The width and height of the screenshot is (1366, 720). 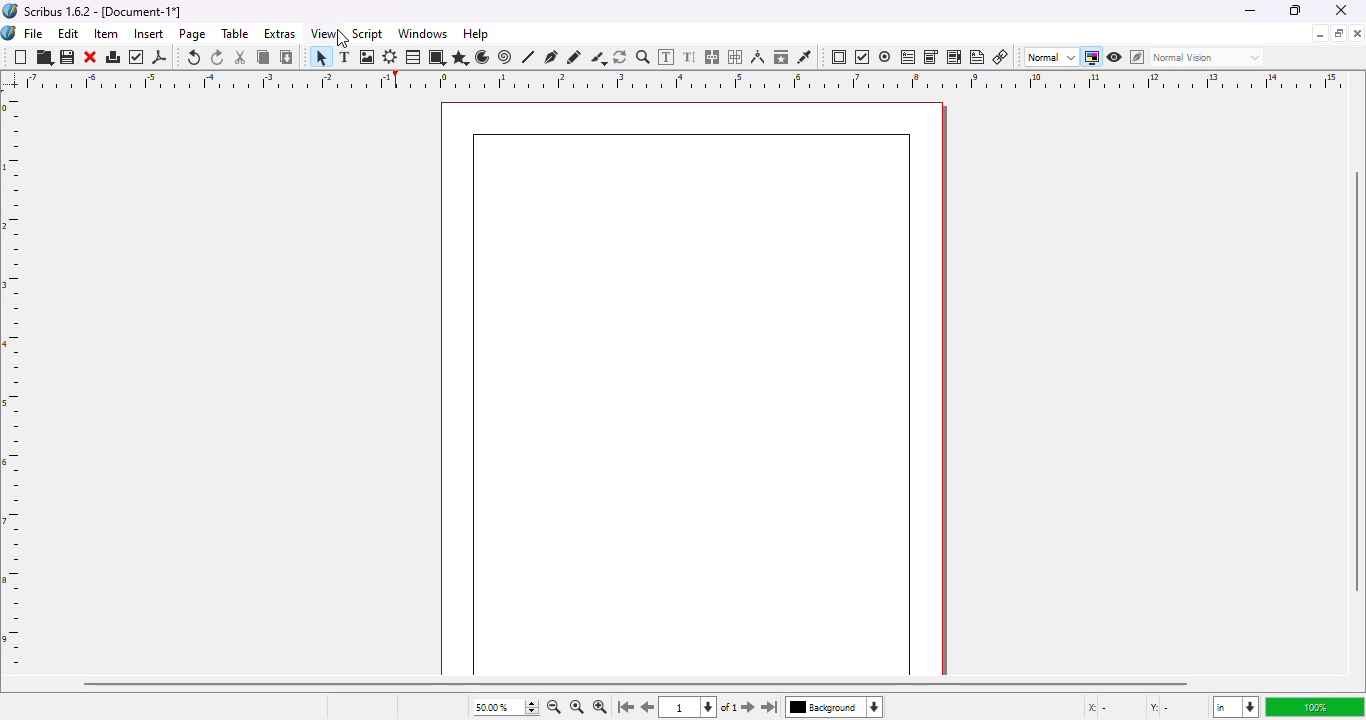 I want to click on extras, so click(x=280, y=33).